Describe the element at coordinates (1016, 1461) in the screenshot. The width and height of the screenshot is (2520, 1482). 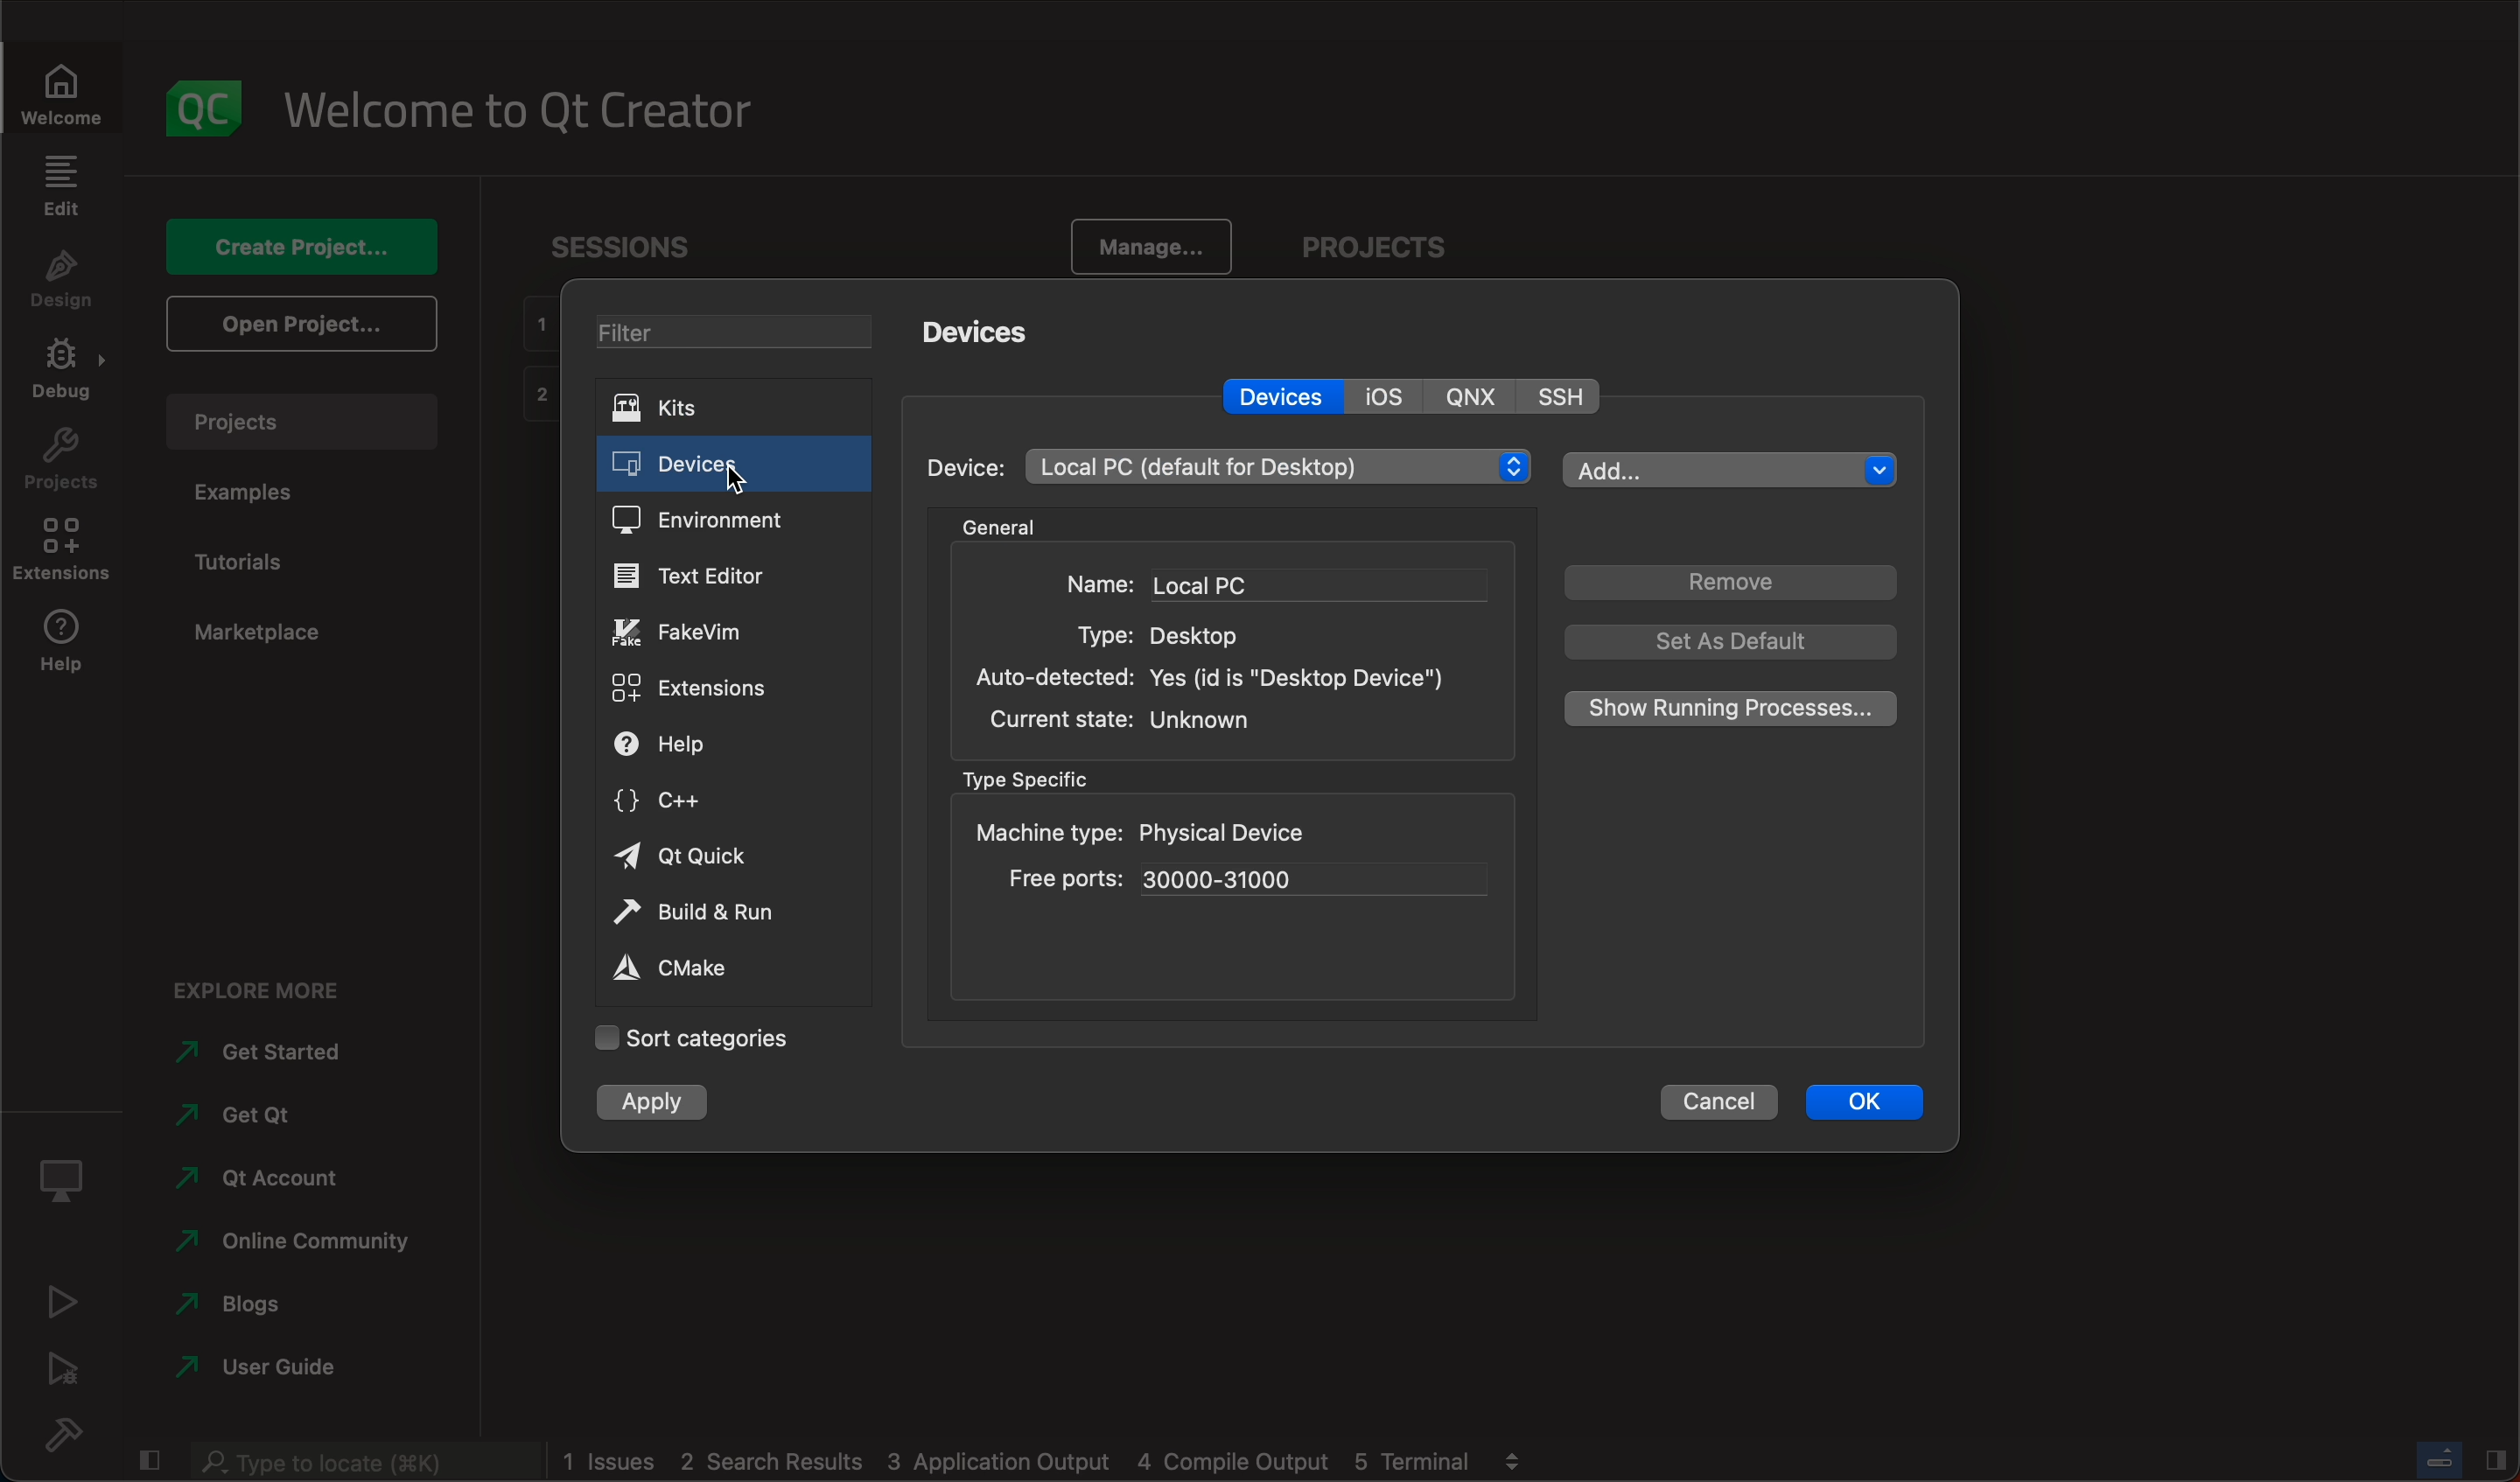
I see `1 issues 2 search results 3 application output 4 compile output 5 terminal` at that location.